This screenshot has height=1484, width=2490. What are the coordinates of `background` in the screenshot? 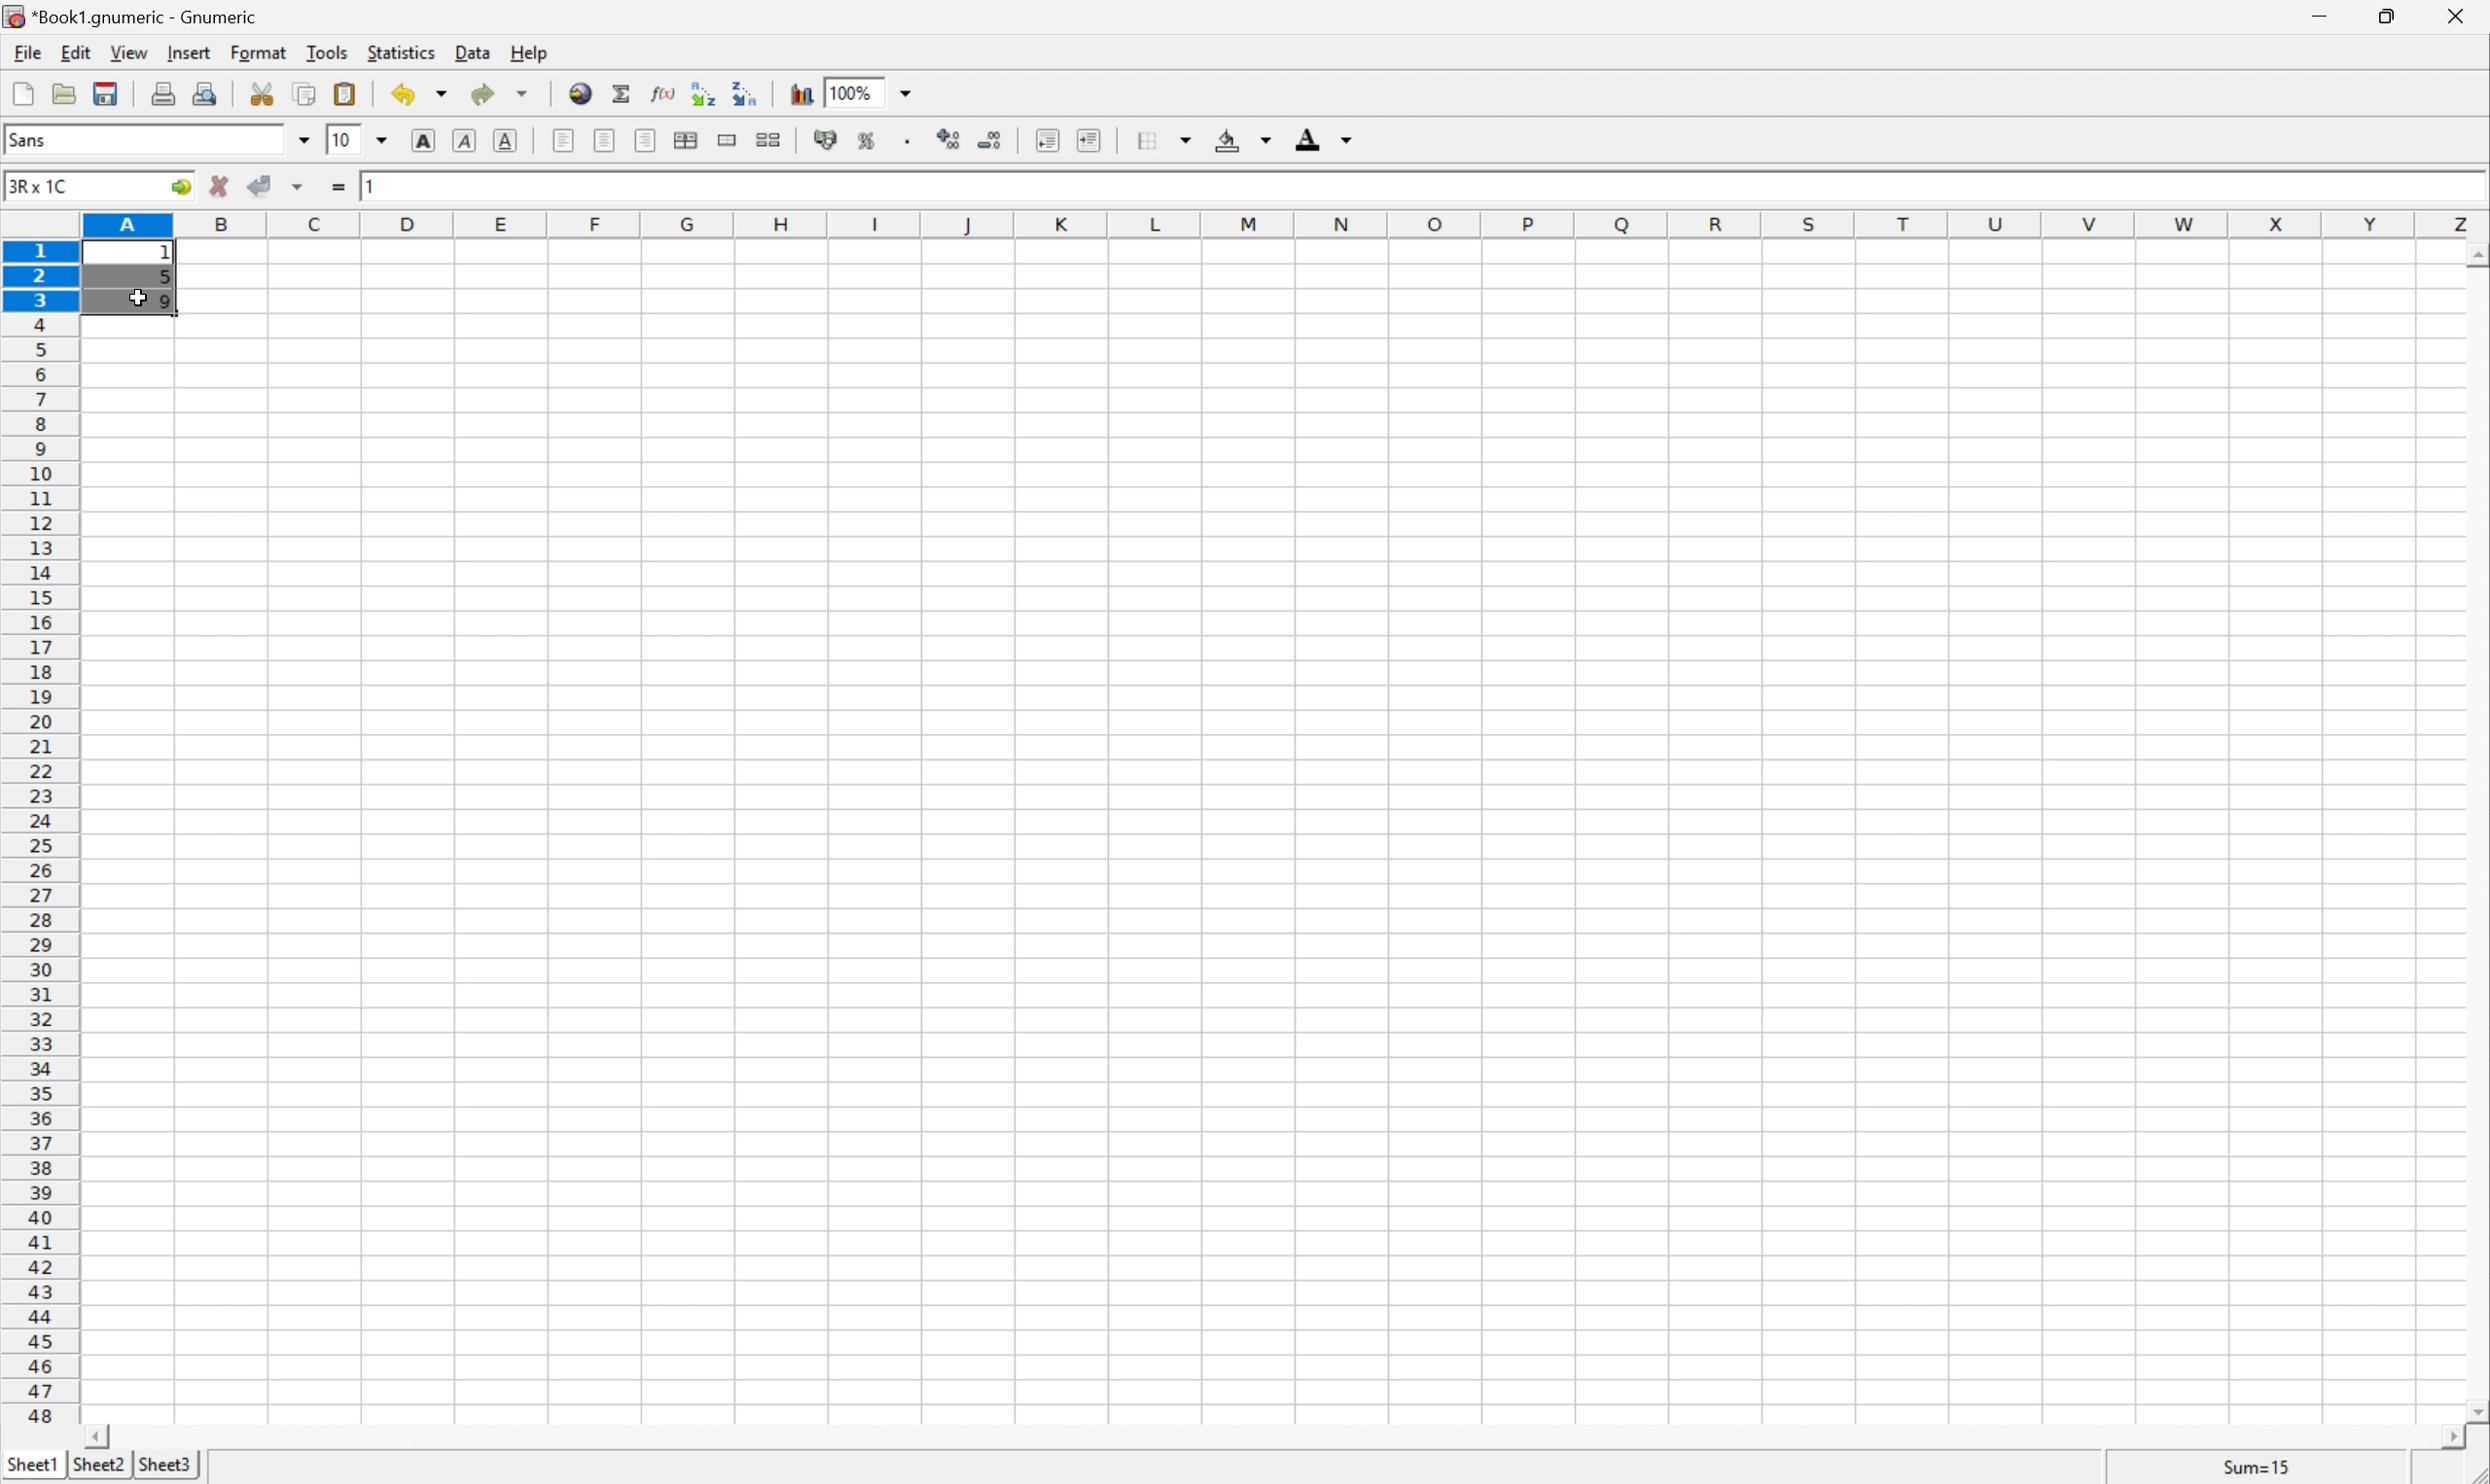 It's located at (1244, 138).